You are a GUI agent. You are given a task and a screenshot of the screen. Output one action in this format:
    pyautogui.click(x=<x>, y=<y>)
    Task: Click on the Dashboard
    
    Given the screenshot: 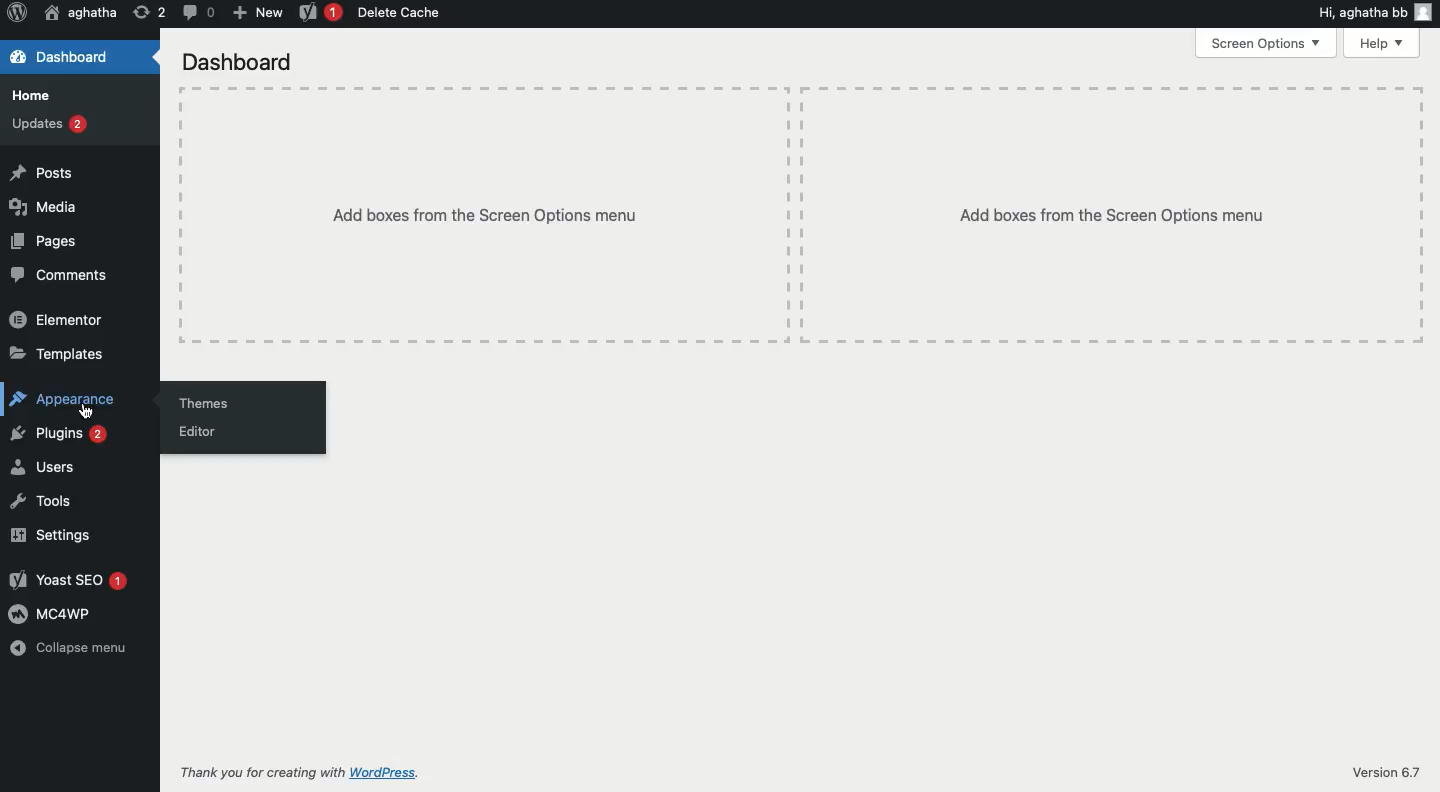 What is the action you would take?
    pyautogui.click(x=62, y=55)
    